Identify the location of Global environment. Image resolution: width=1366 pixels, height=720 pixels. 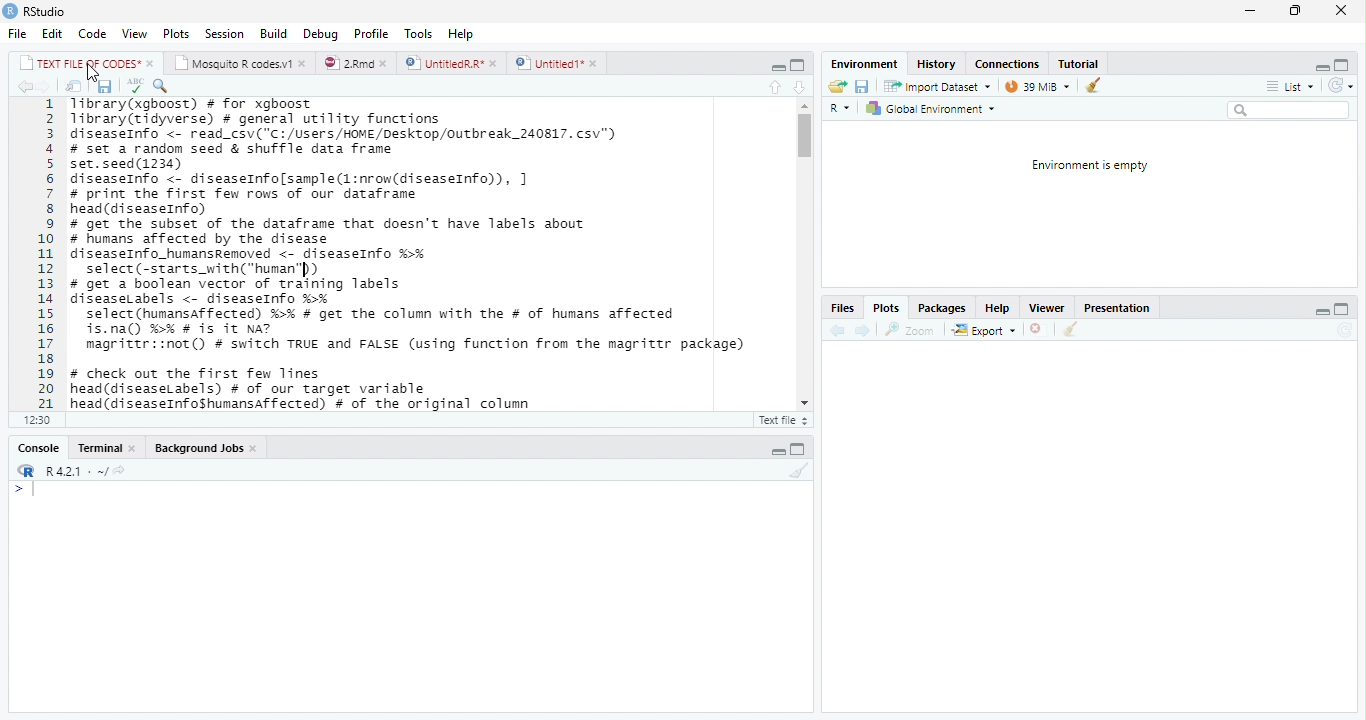
(930, 109).